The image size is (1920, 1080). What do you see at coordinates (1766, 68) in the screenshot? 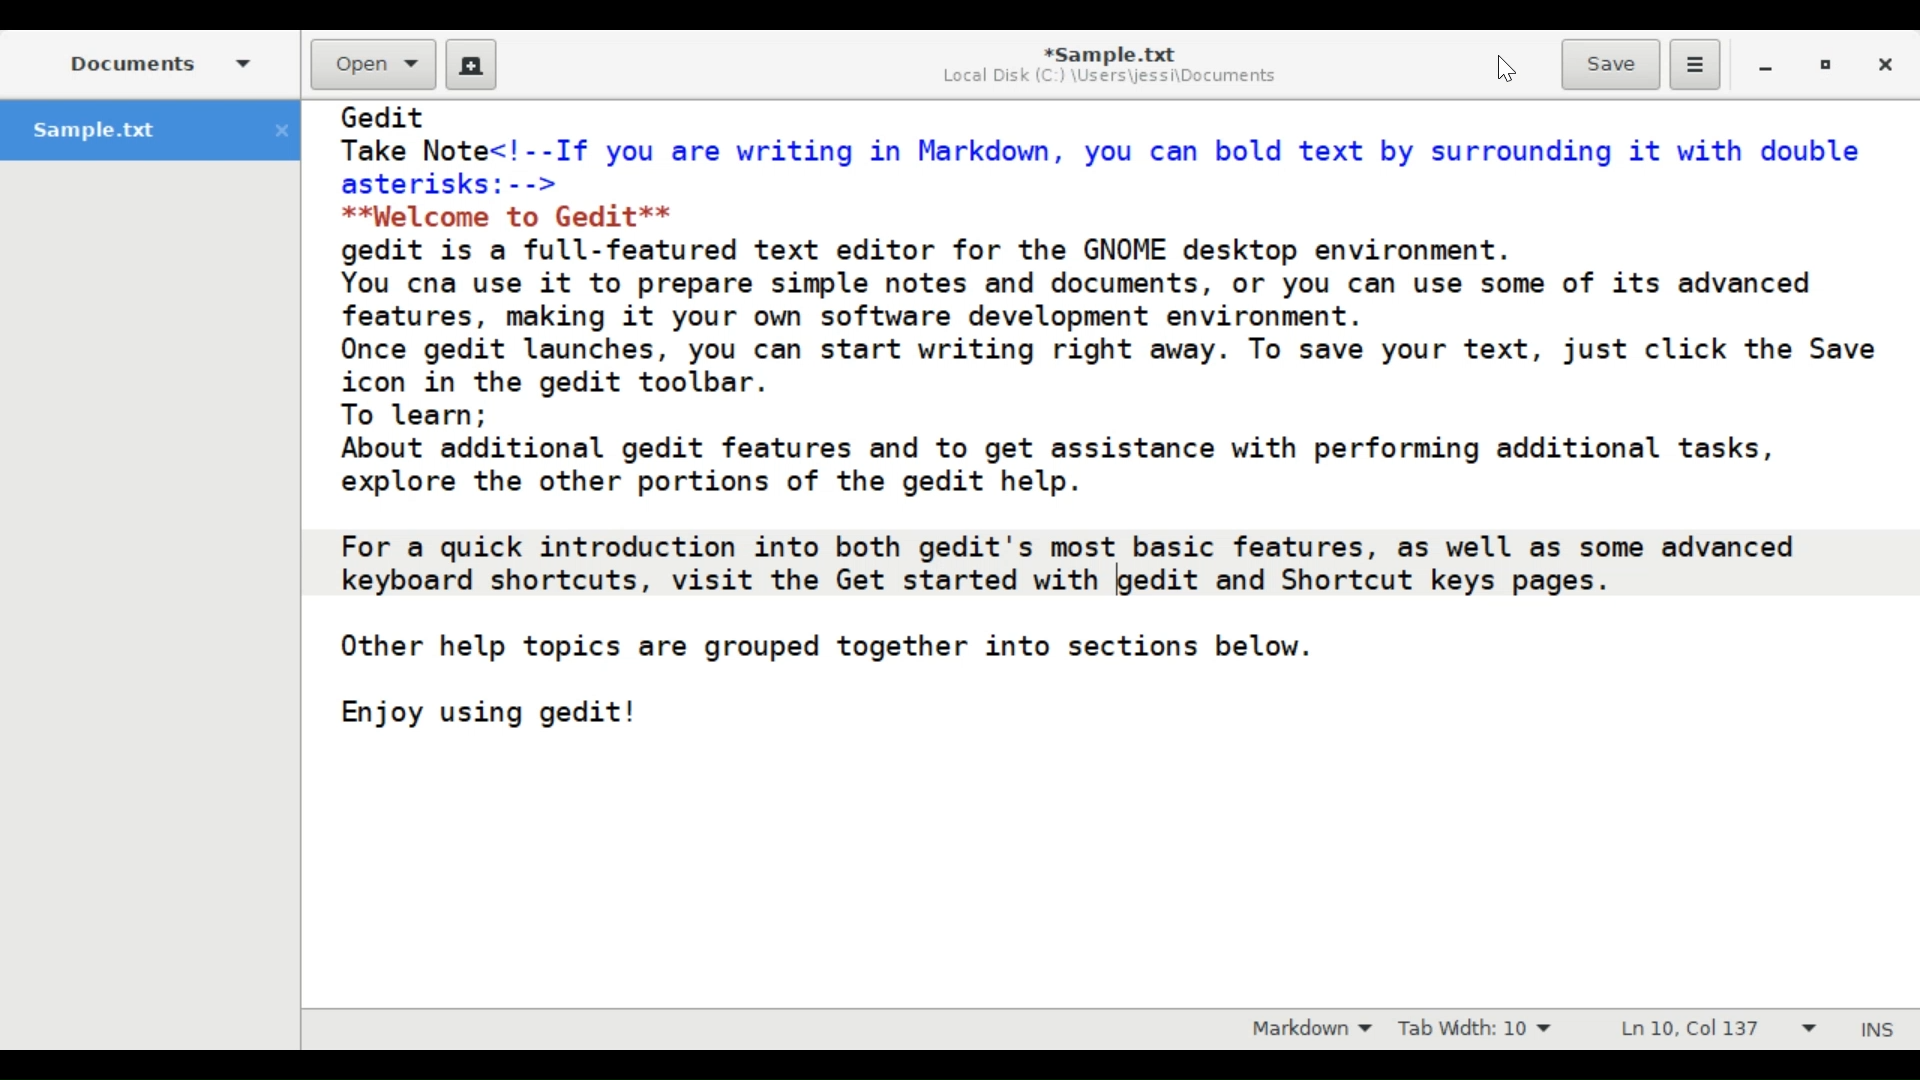
I see `minimize` at bounding box center [1766, 68].